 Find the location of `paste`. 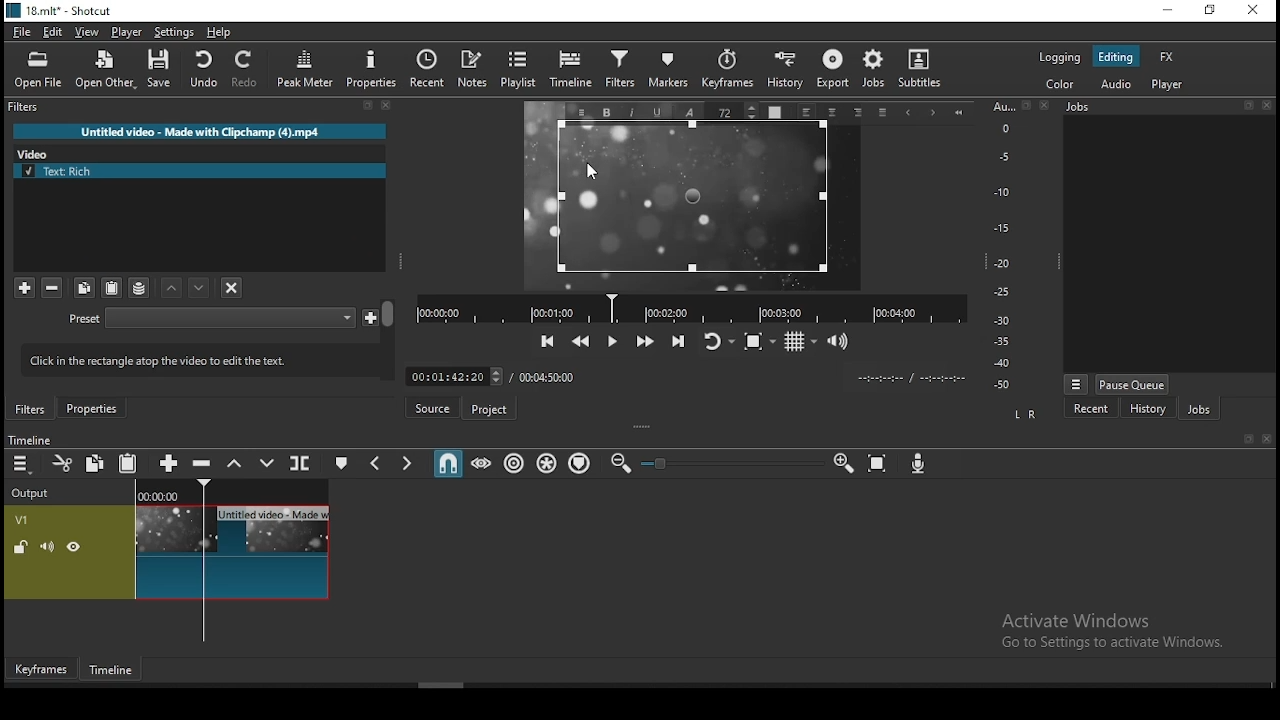

paste is located at coordinates (128, 462).